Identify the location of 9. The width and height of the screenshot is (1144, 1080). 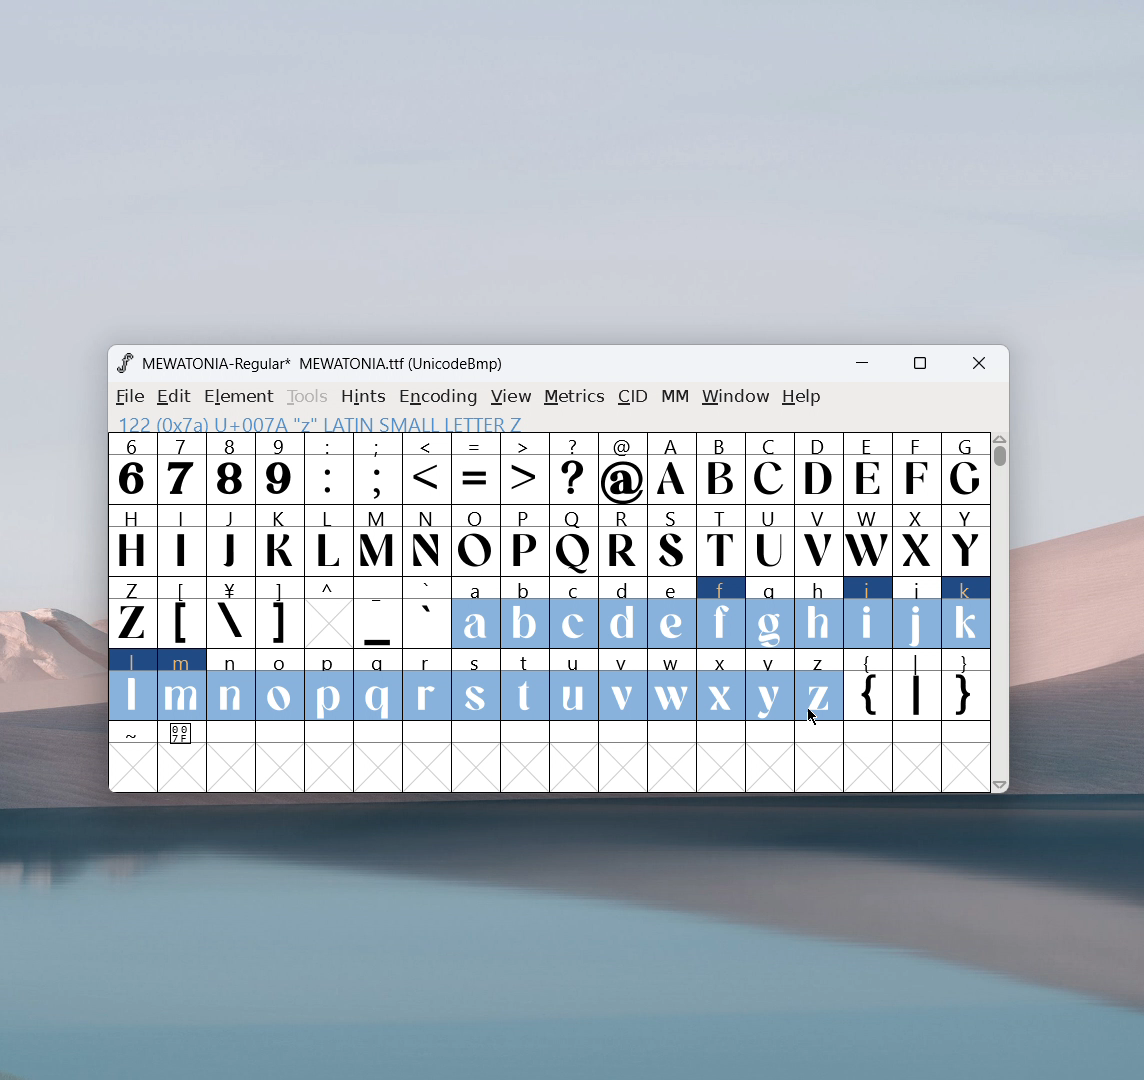
(279, 468).